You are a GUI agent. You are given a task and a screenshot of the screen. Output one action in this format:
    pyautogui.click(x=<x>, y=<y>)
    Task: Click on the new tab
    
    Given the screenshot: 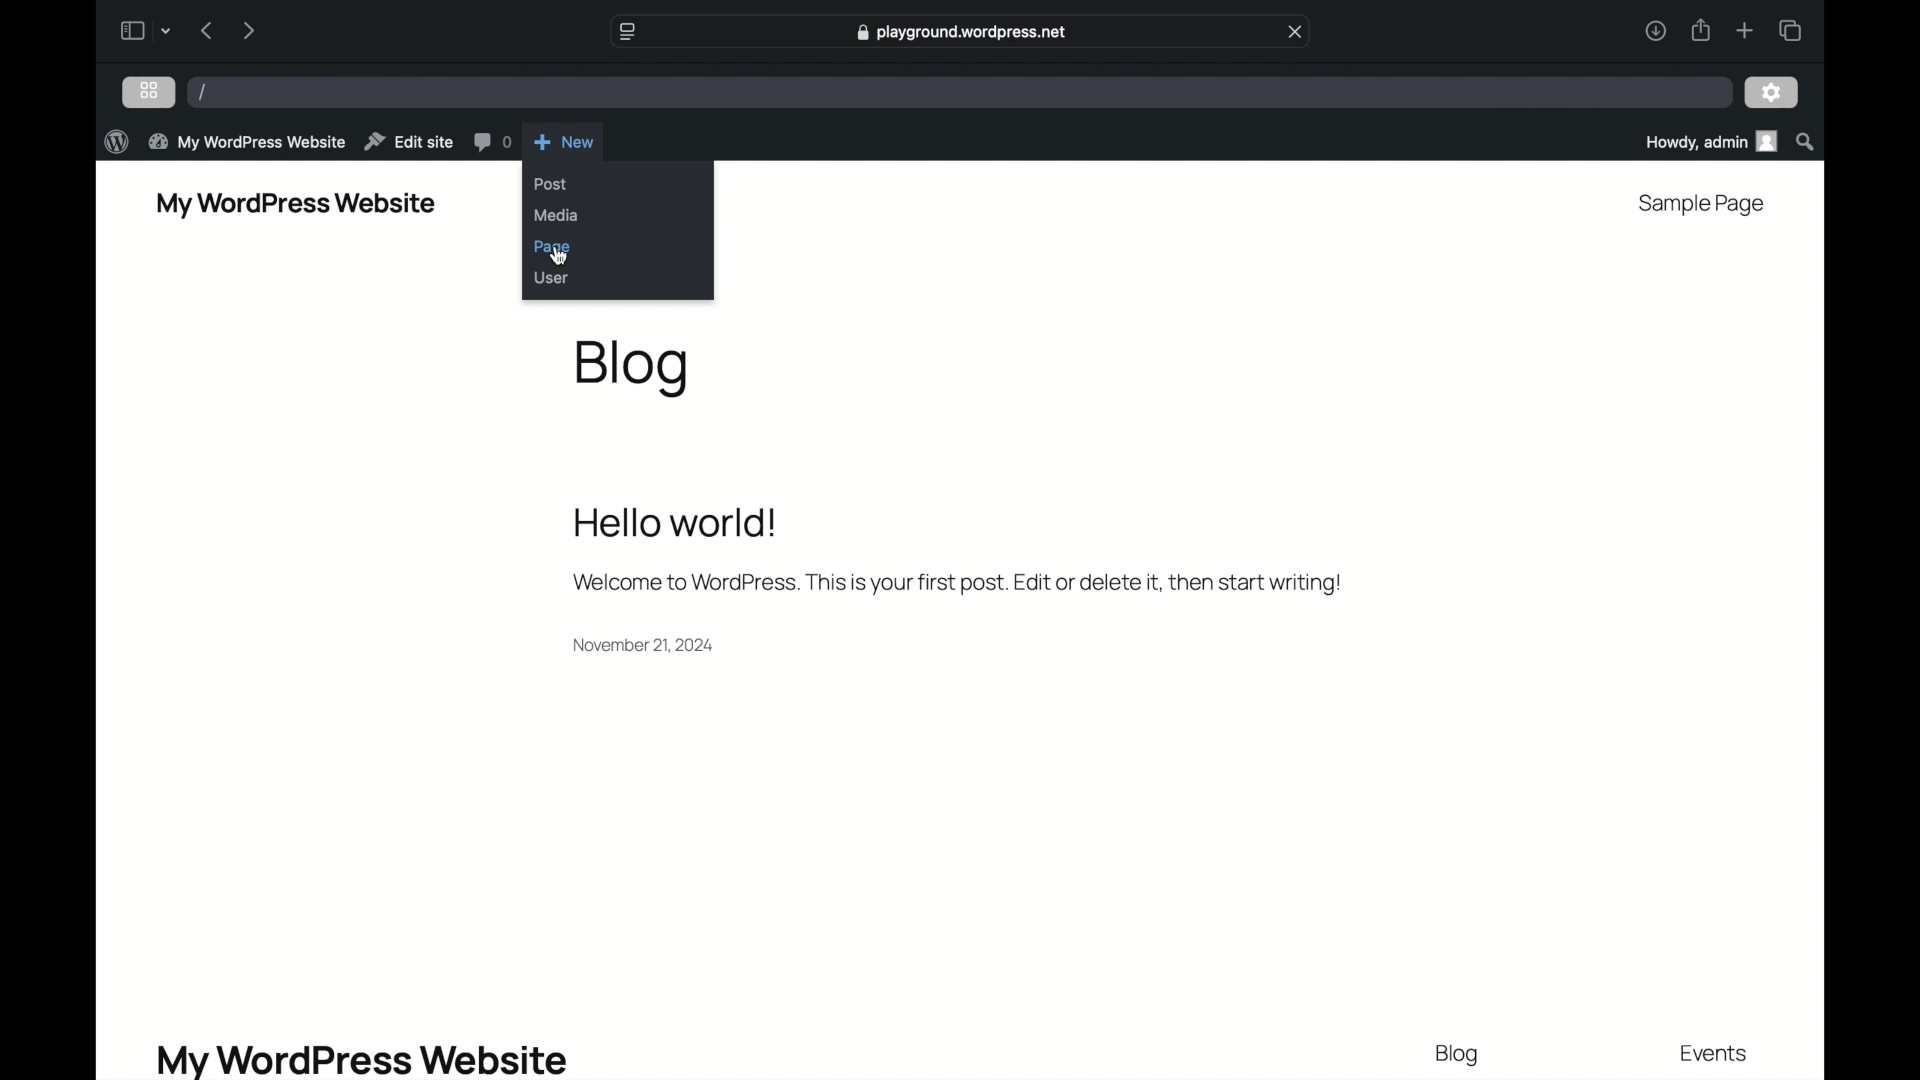 What is the action you would take?
    pyautogui.click(x=1744, y=30)
    